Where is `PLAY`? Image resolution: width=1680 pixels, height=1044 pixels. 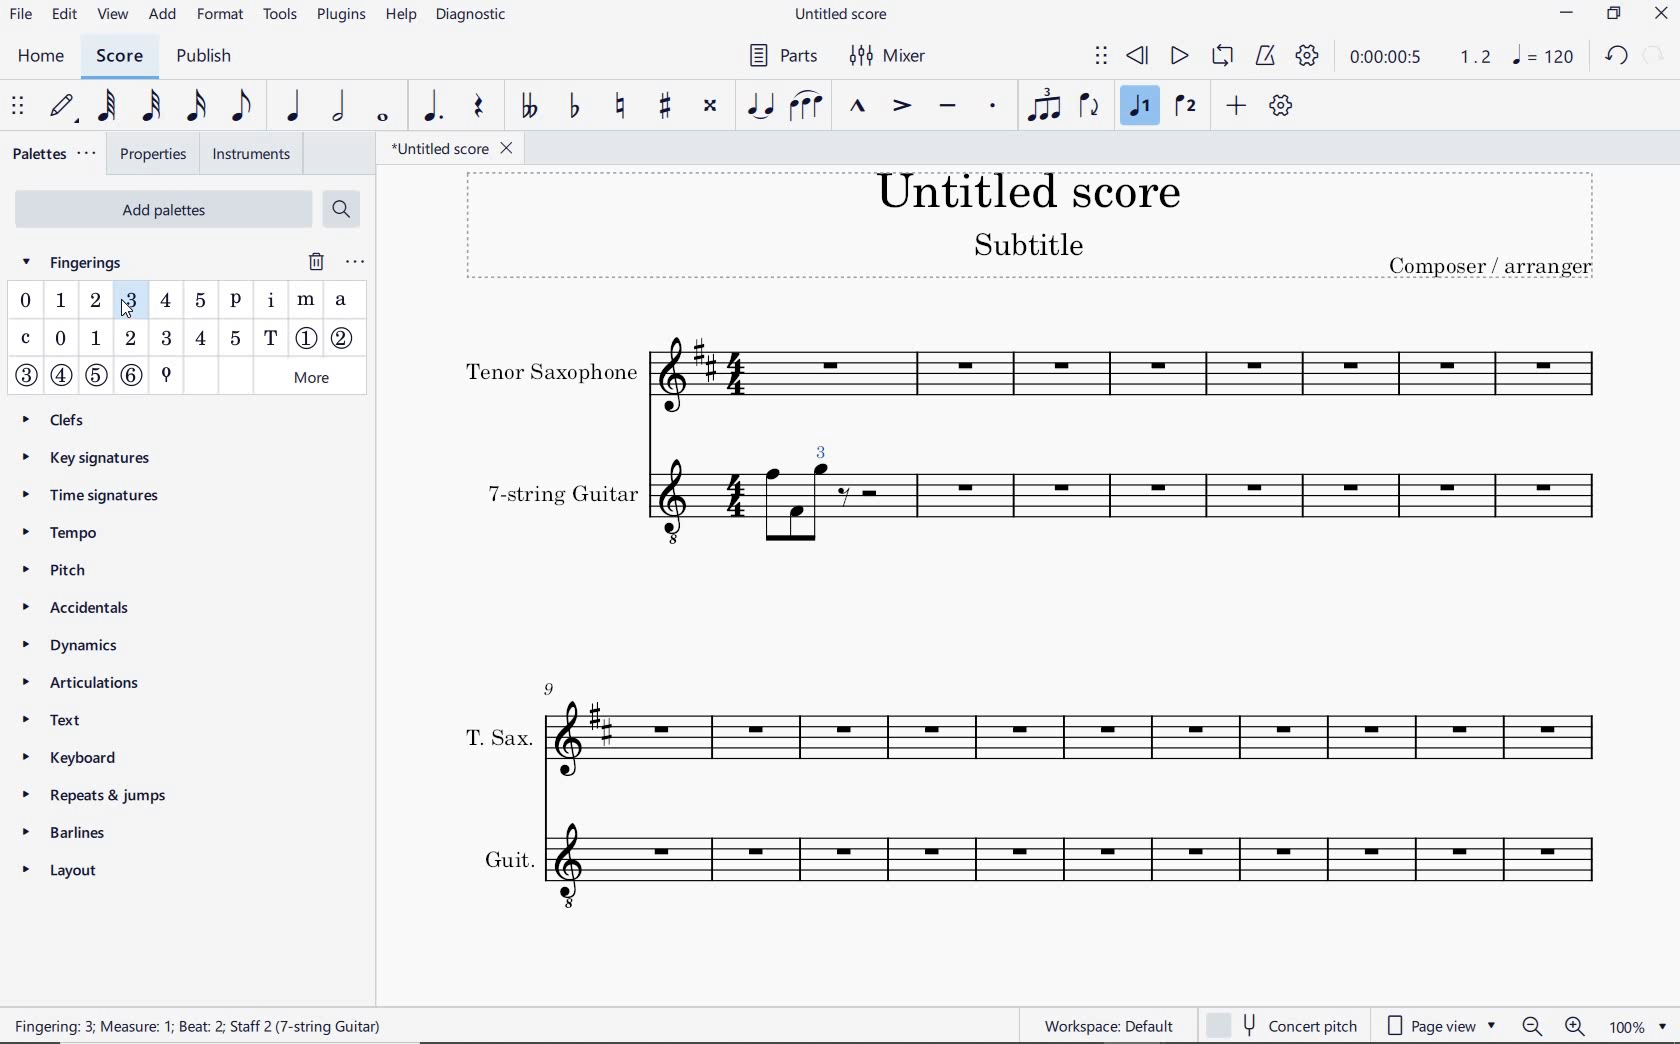
PLAY is located at coordinates (1178, 56).